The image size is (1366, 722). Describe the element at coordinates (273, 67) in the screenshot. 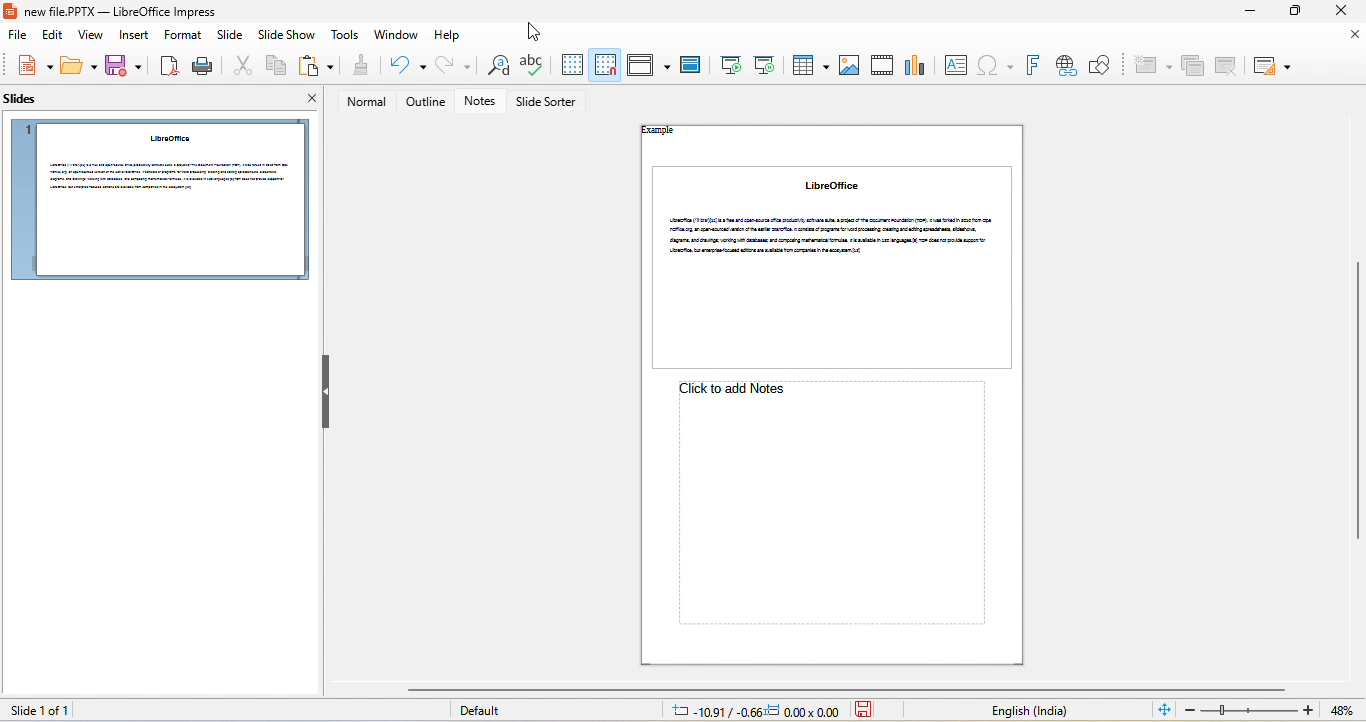

I see `copy` at that location.